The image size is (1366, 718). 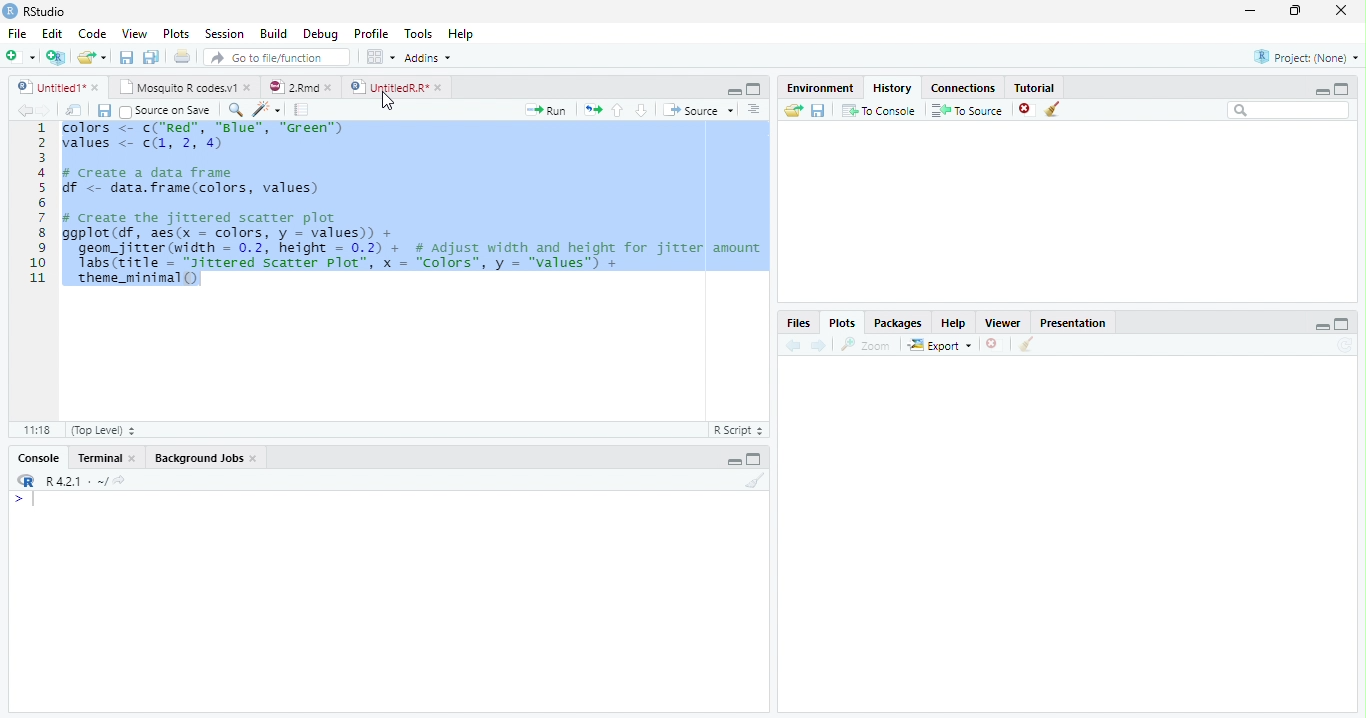 I want to click on close, so click(x=1341, y=10).